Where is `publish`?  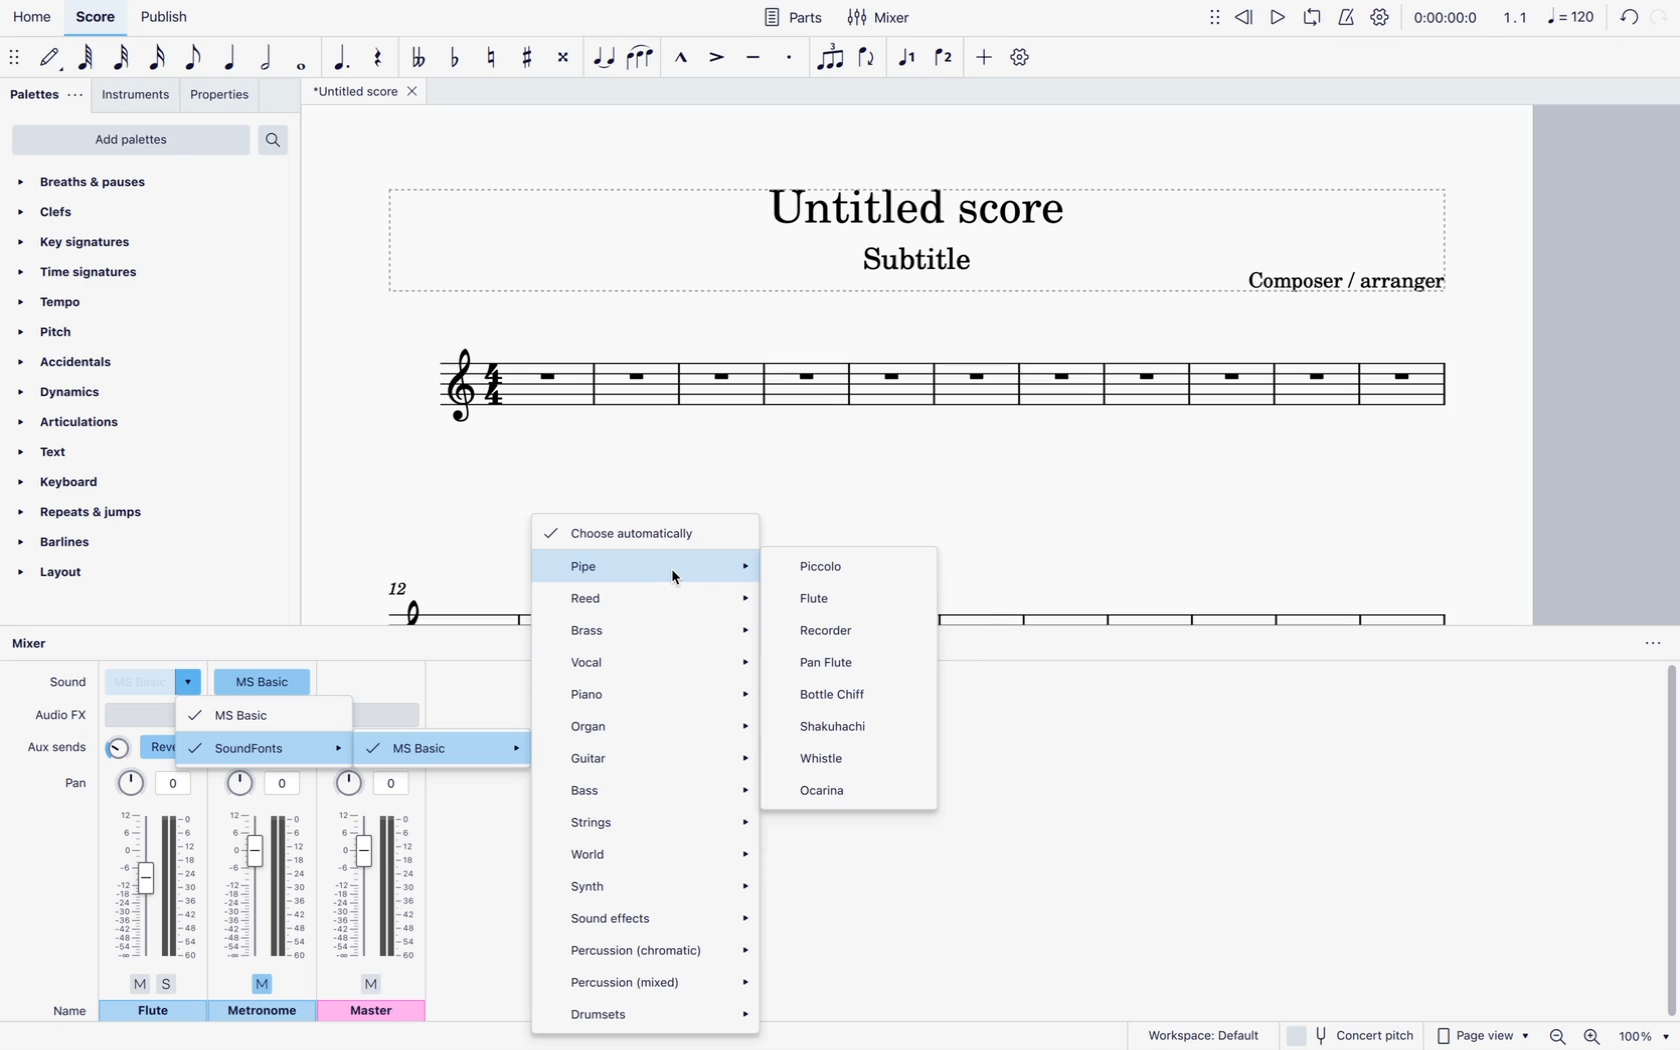 publish is located at coordinates (168, 16).